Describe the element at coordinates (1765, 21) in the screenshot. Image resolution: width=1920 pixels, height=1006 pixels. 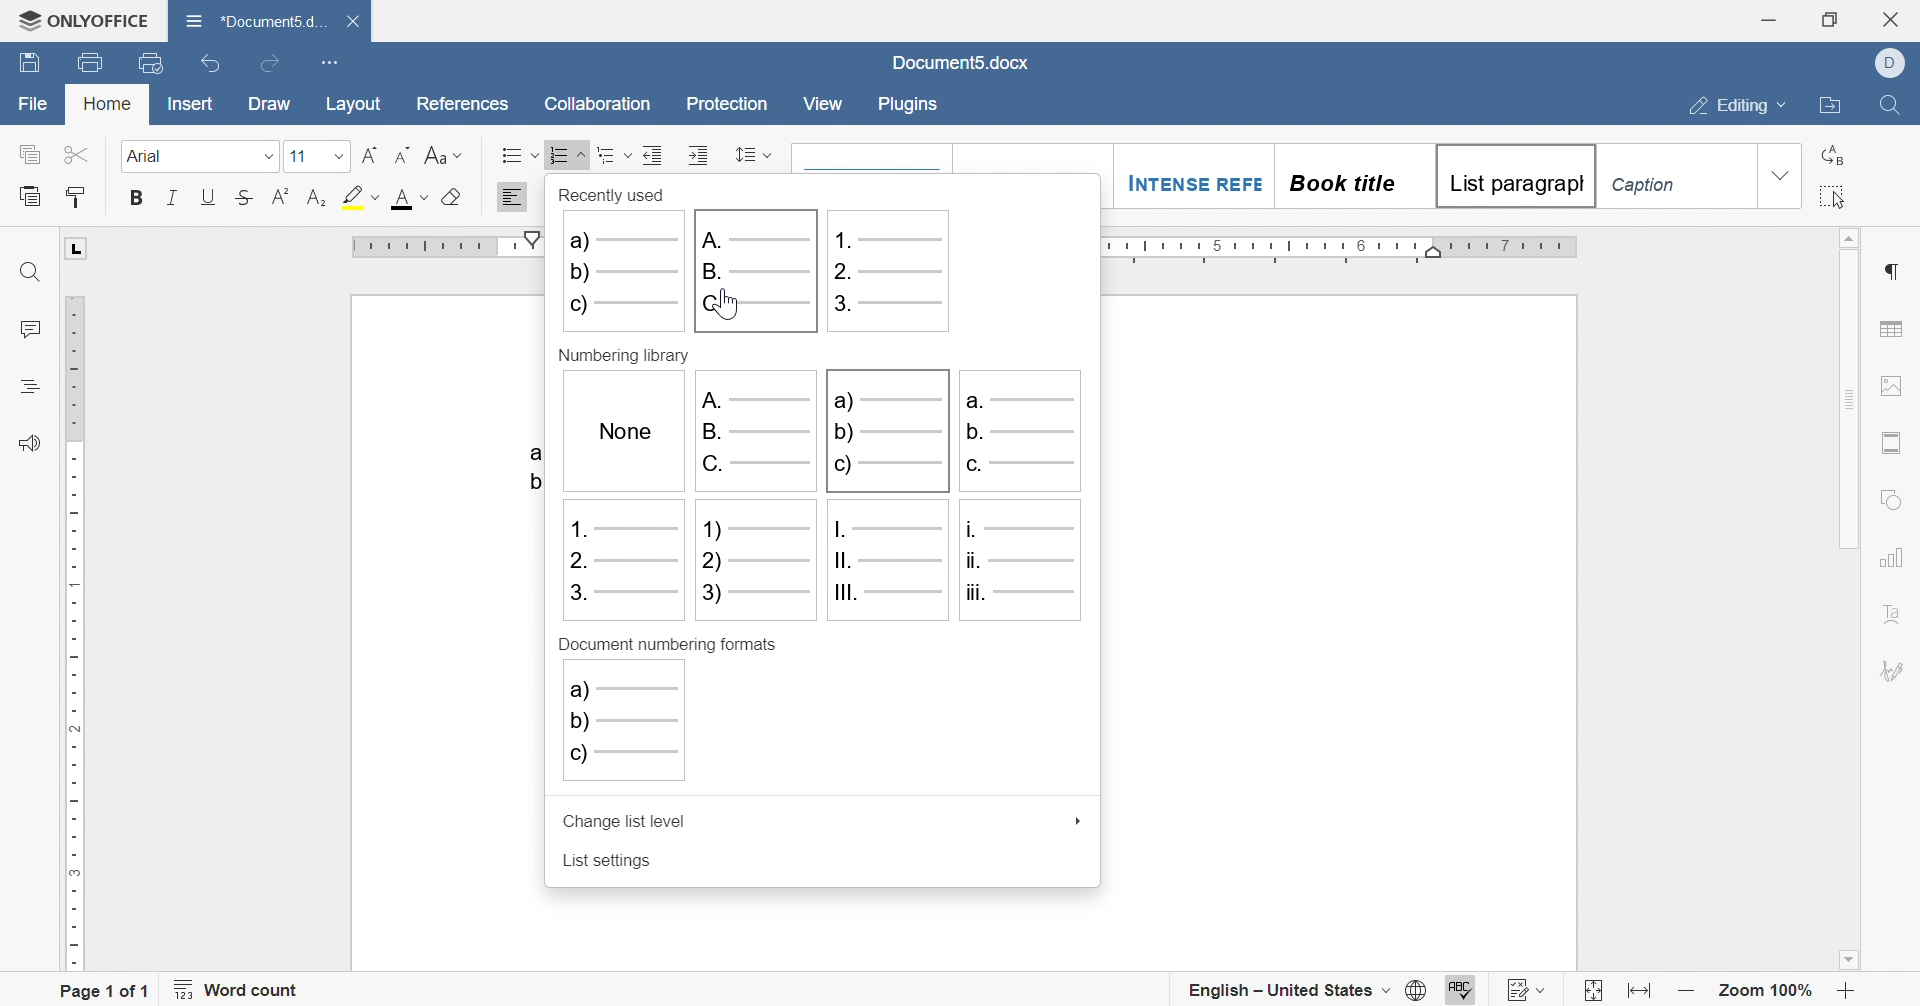
I see `minimize` at that location.